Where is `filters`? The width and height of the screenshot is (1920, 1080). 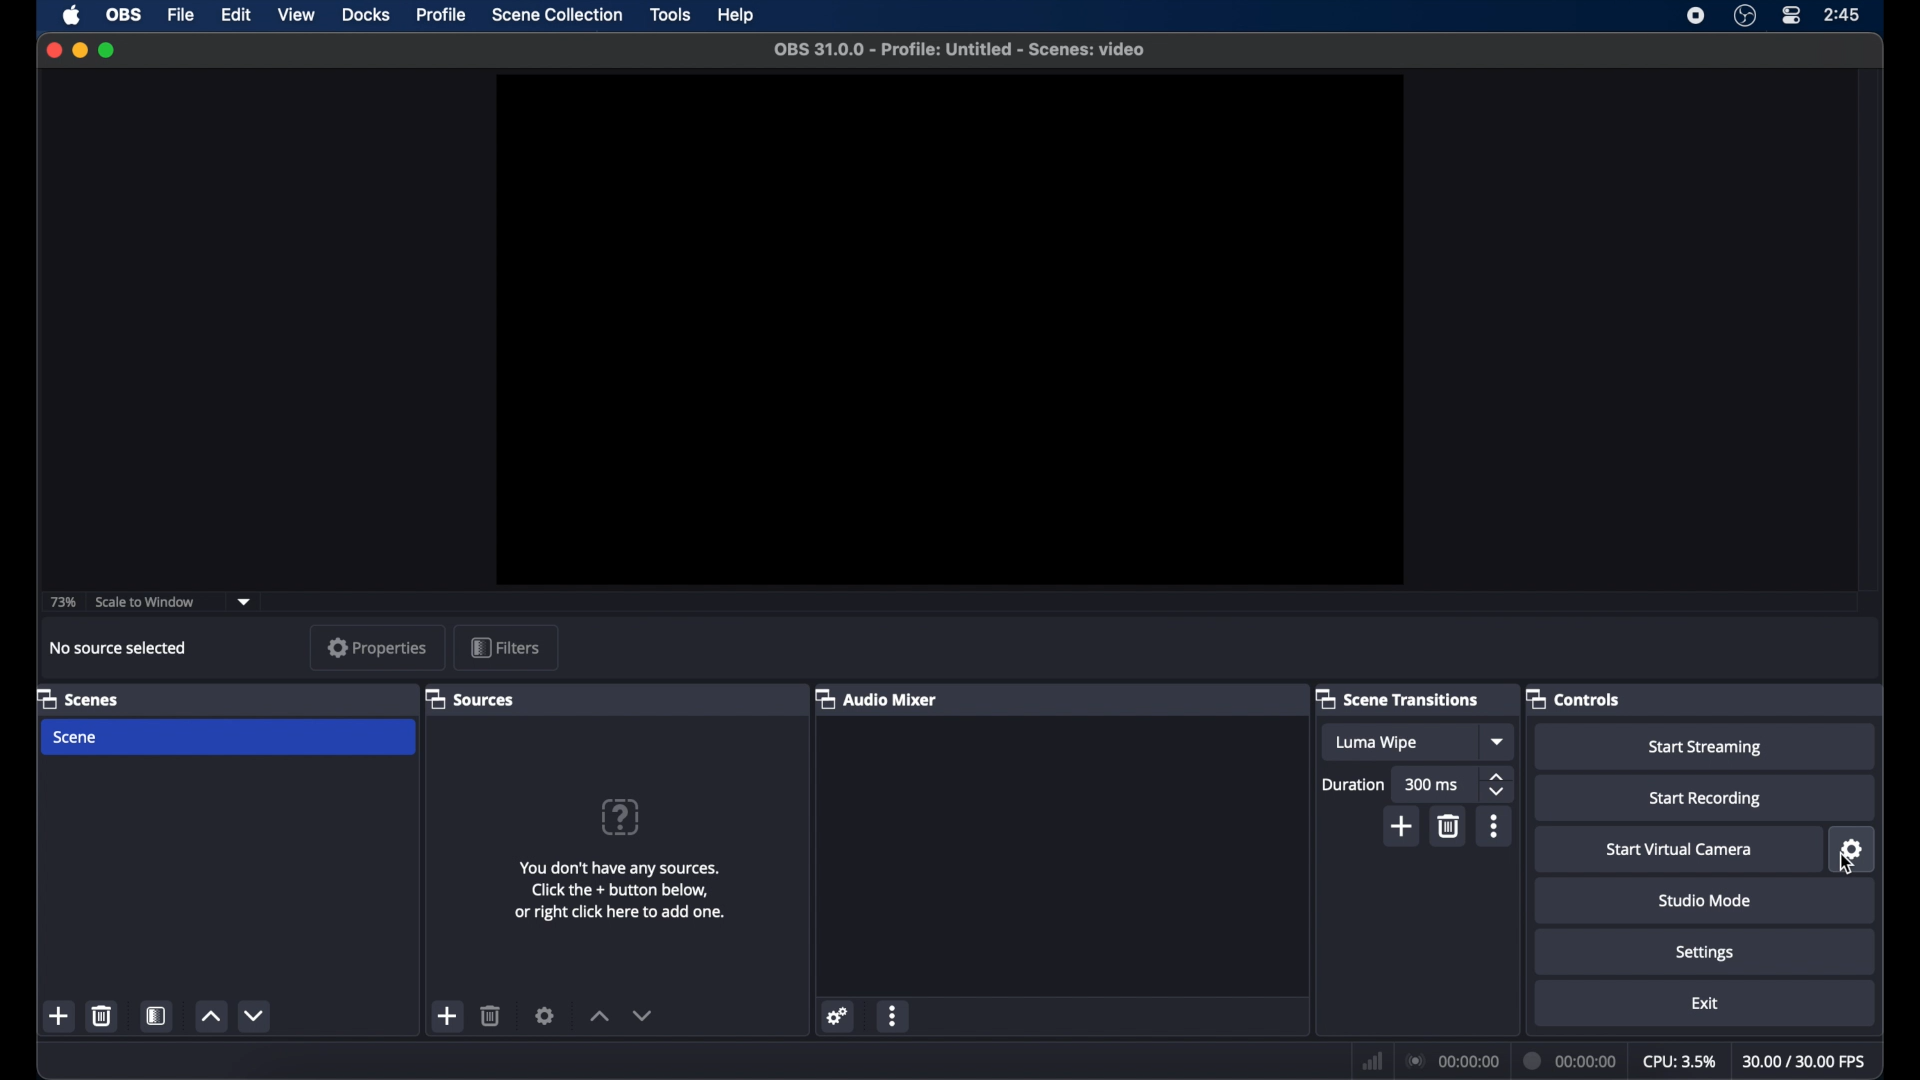
filters is located at coordinates (504, 647).